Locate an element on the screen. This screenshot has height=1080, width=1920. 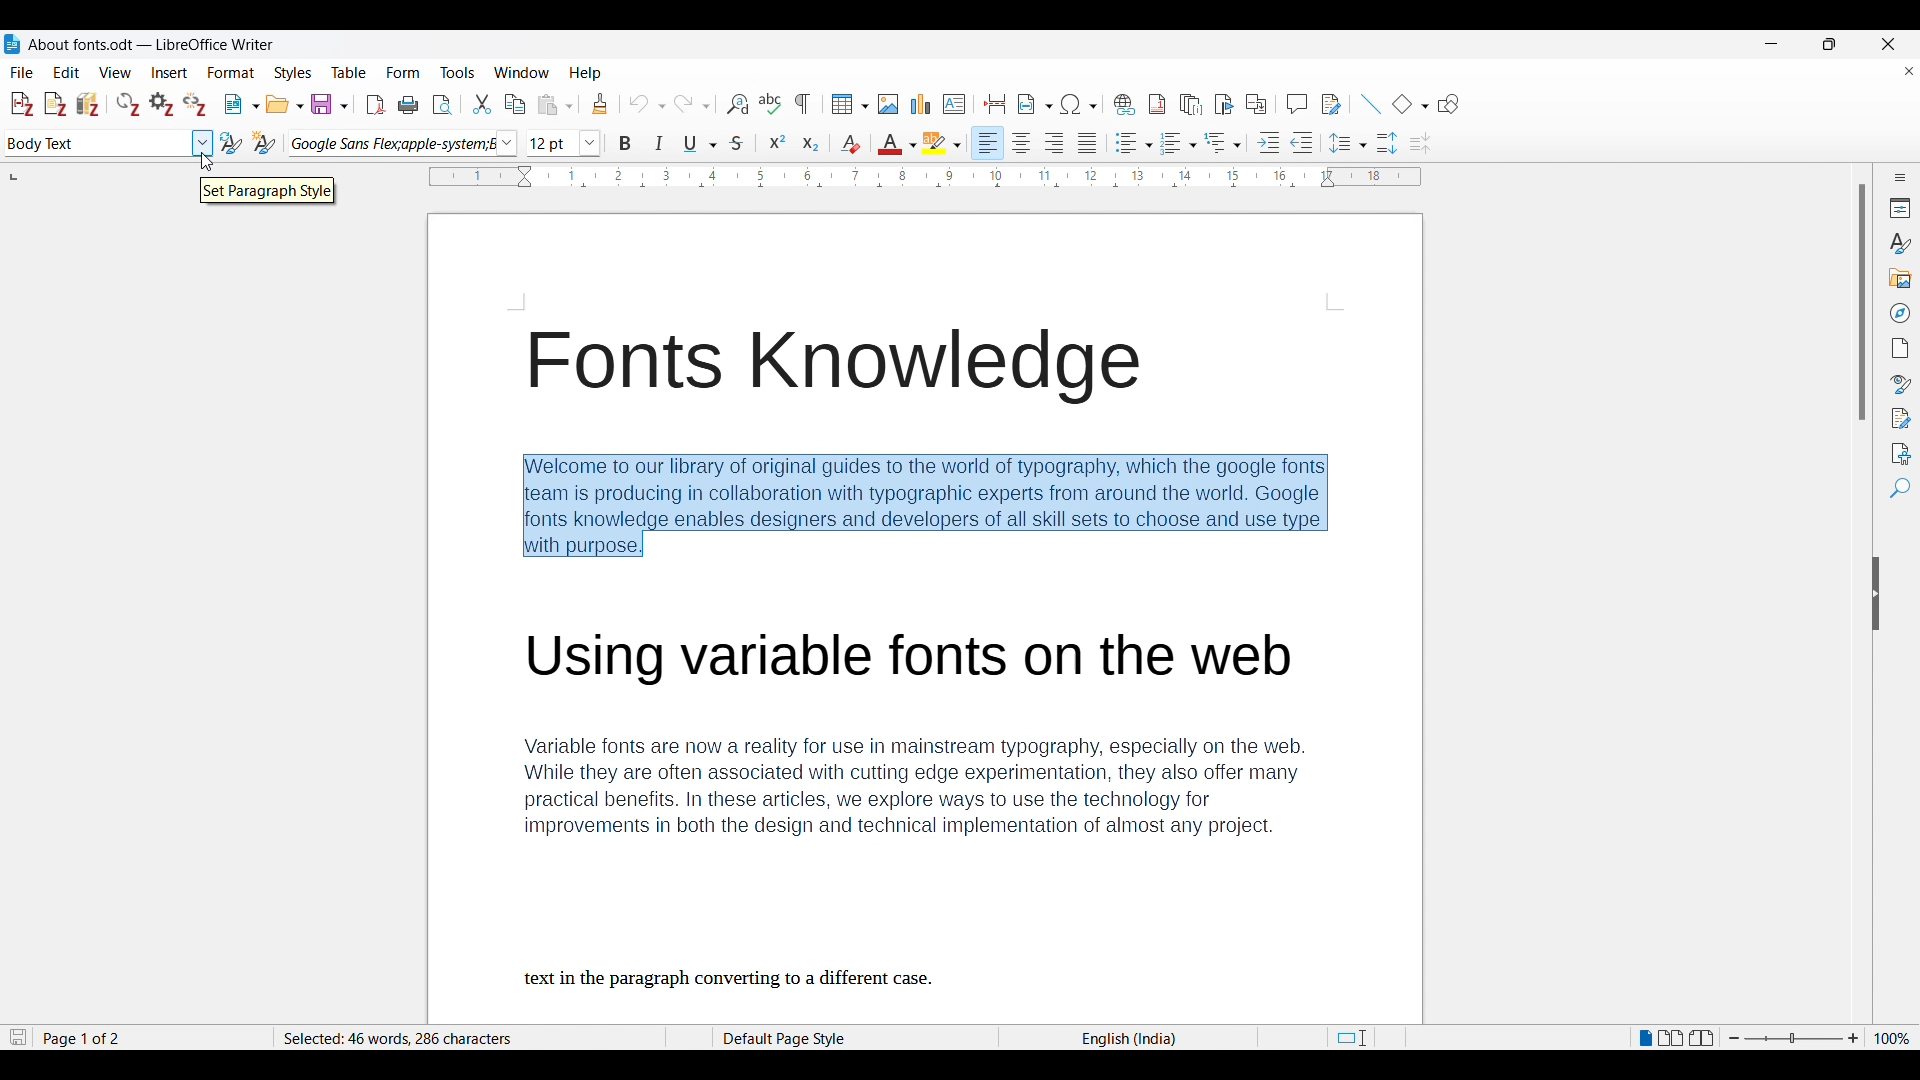
Show track change functions is located at coordinates (1332, 105).